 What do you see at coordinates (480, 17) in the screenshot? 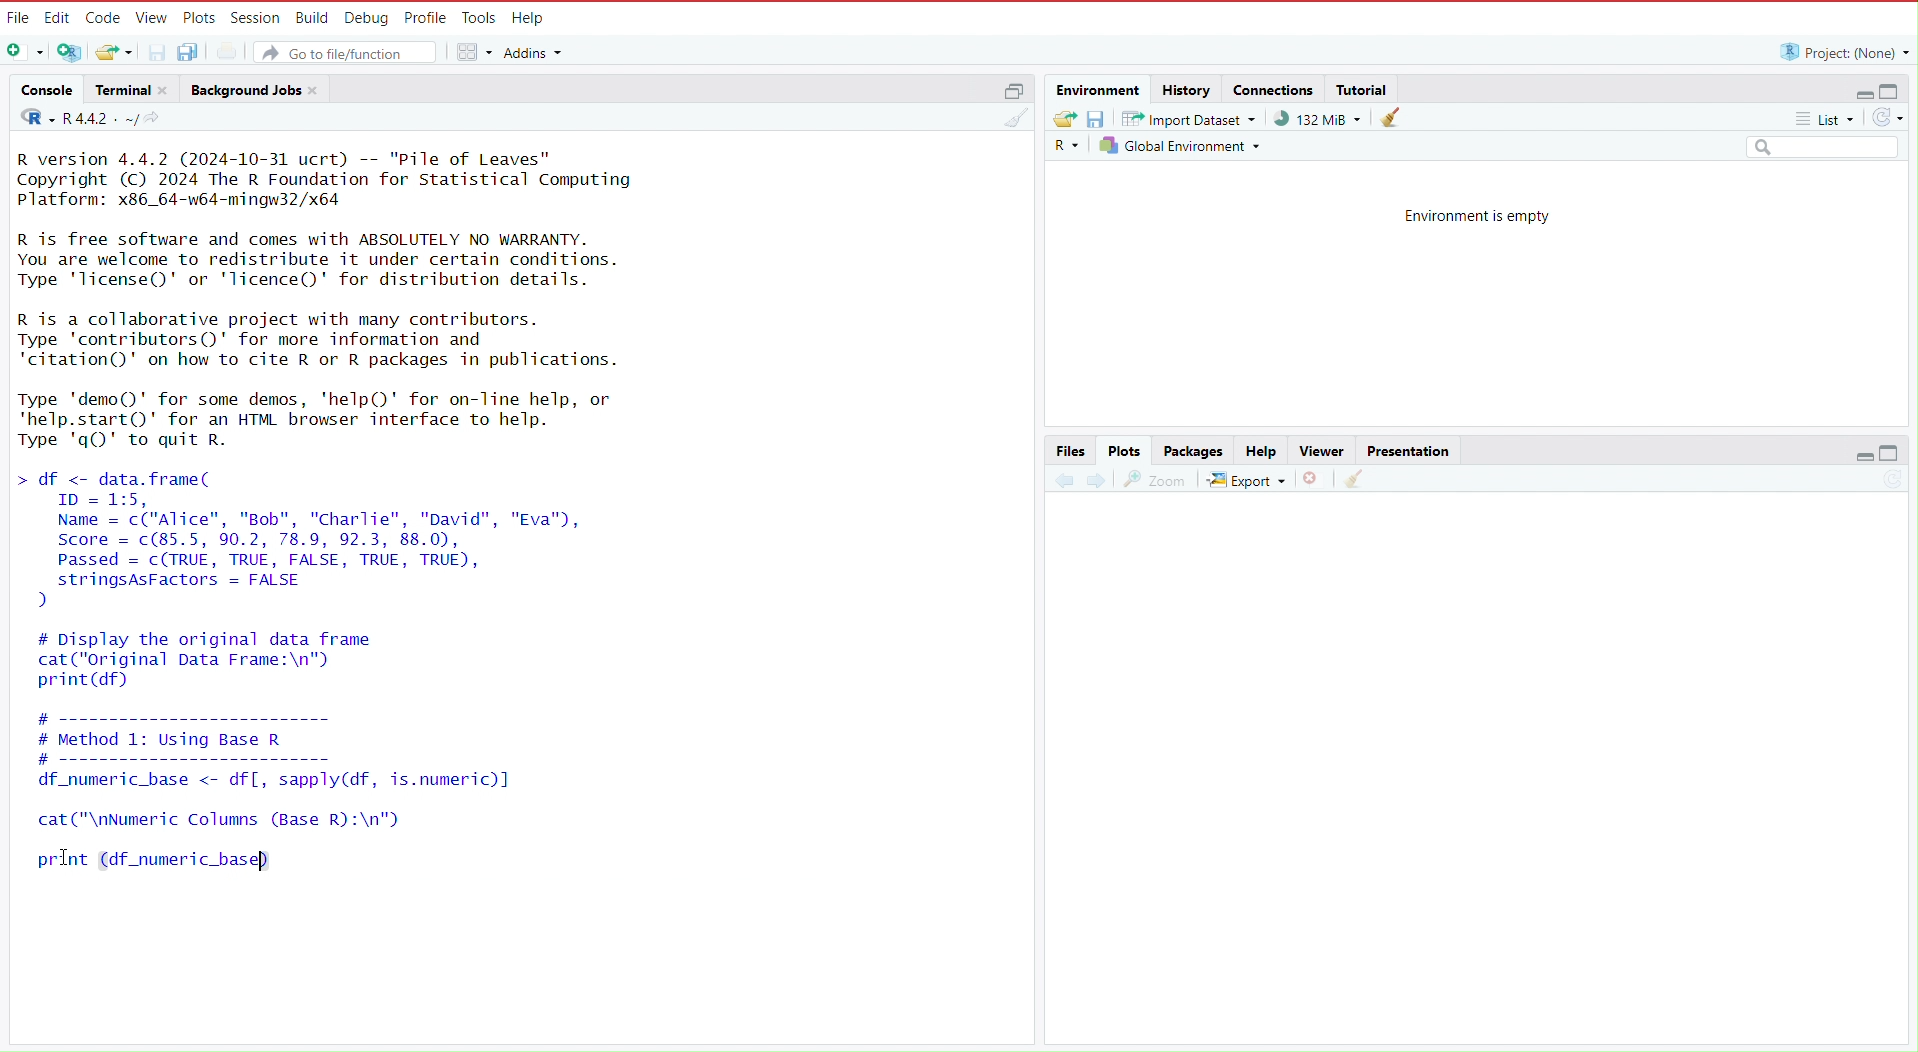
I see `Tools` at bounding box center [480, 17].